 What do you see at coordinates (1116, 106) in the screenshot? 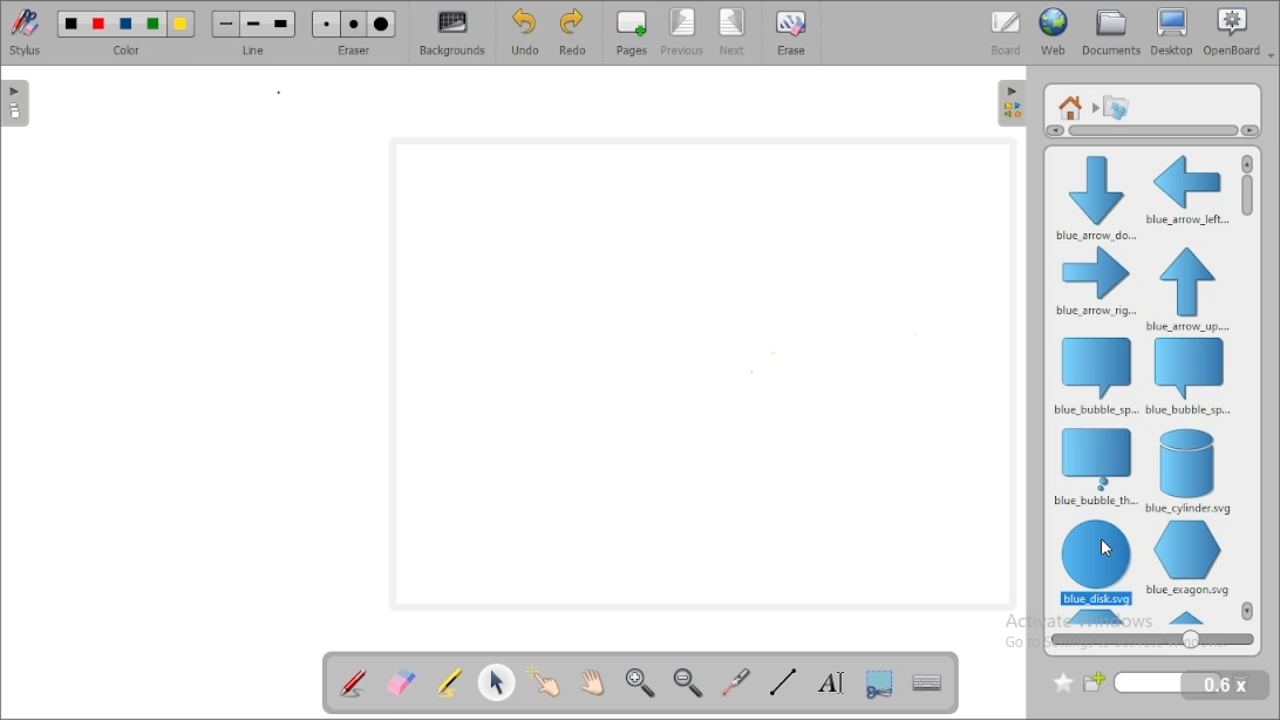
I see `shapes` at bounding box center [1116, 106].